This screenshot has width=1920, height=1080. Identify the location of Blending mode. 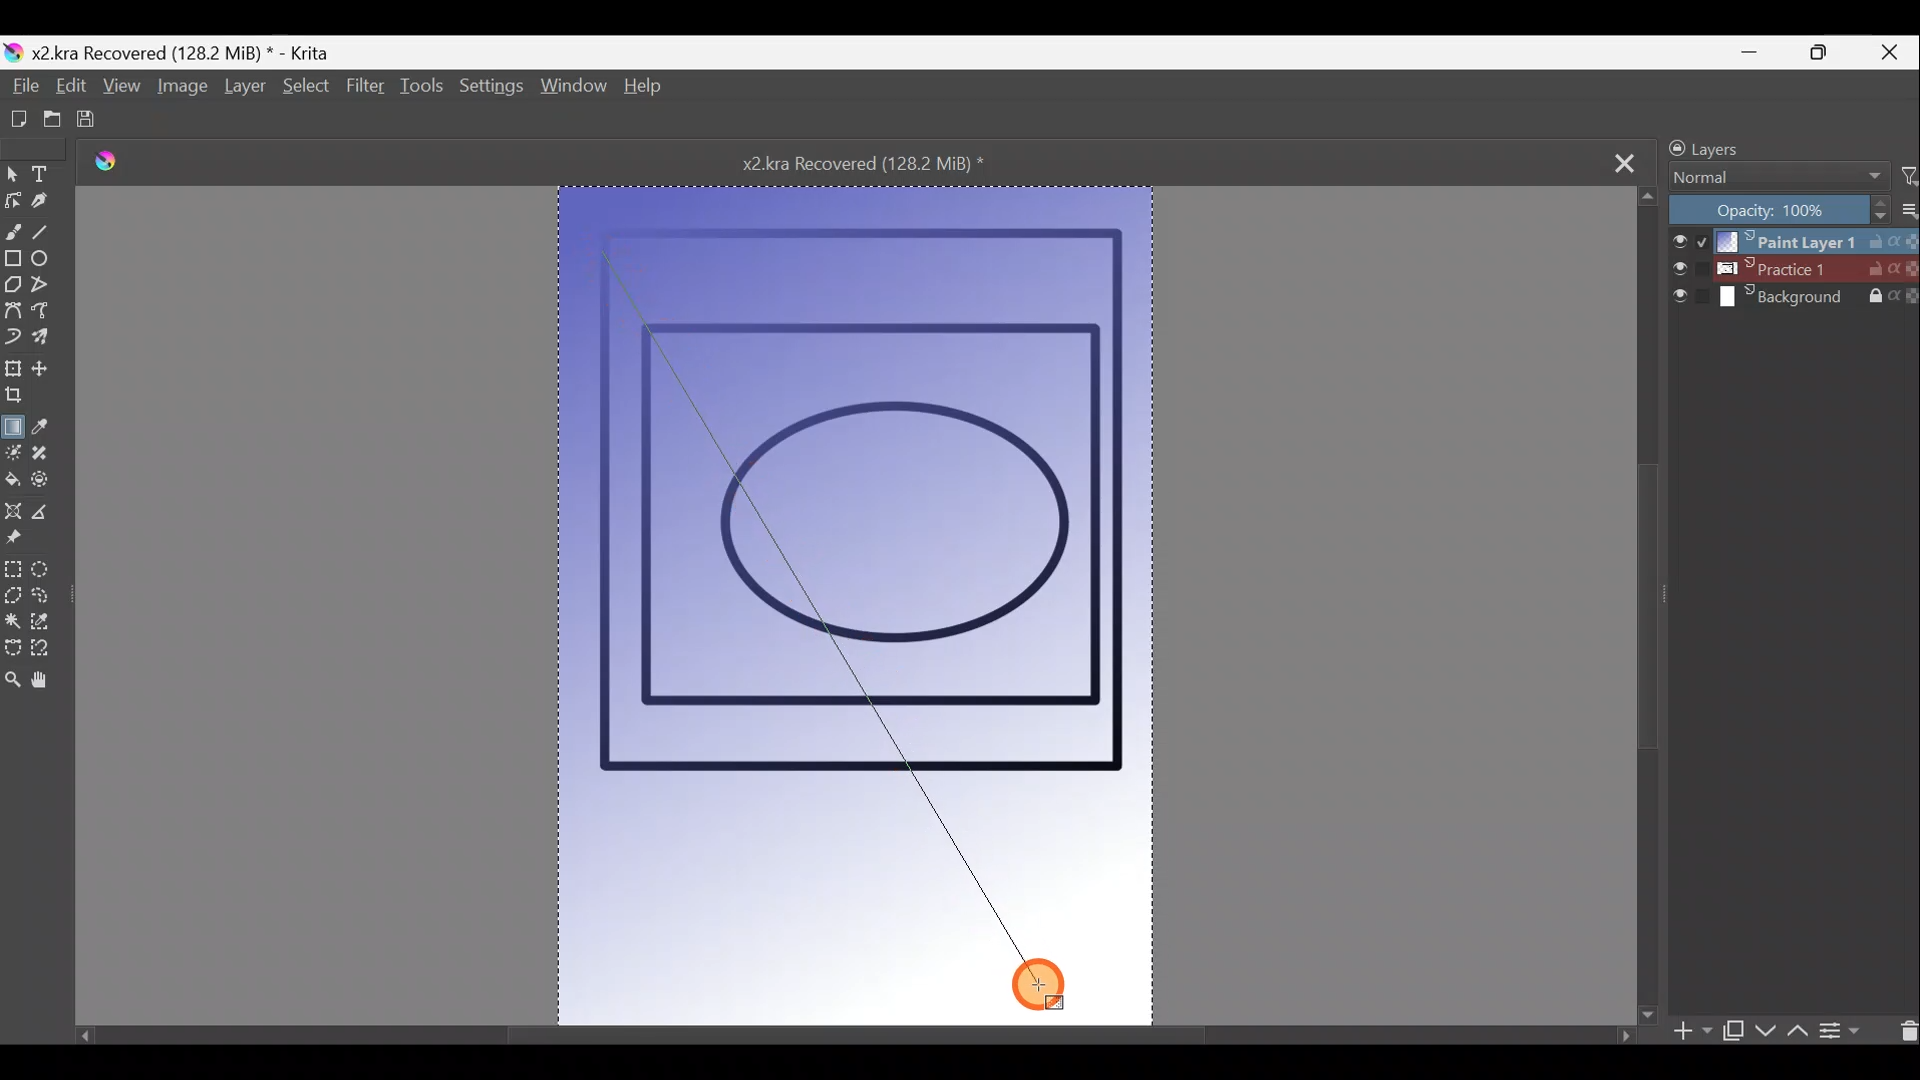
(1771, 179).